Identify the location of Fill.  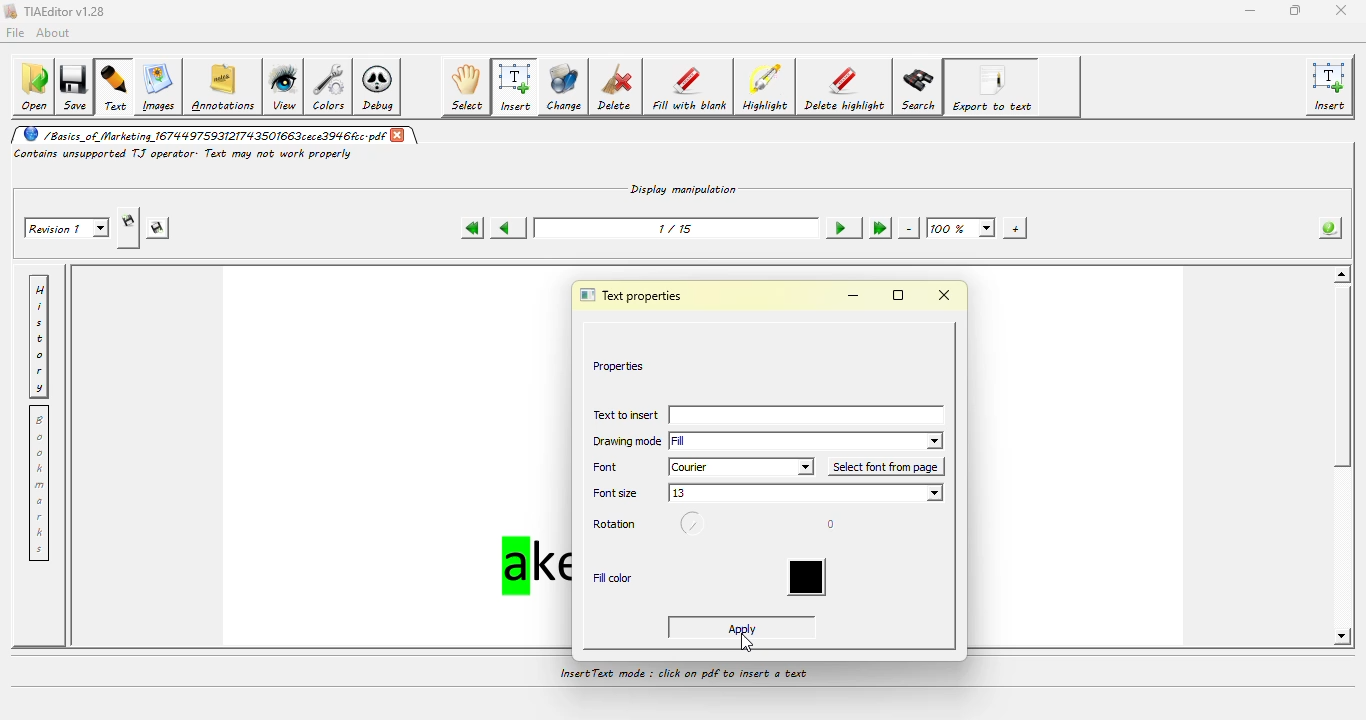
(808, 440).